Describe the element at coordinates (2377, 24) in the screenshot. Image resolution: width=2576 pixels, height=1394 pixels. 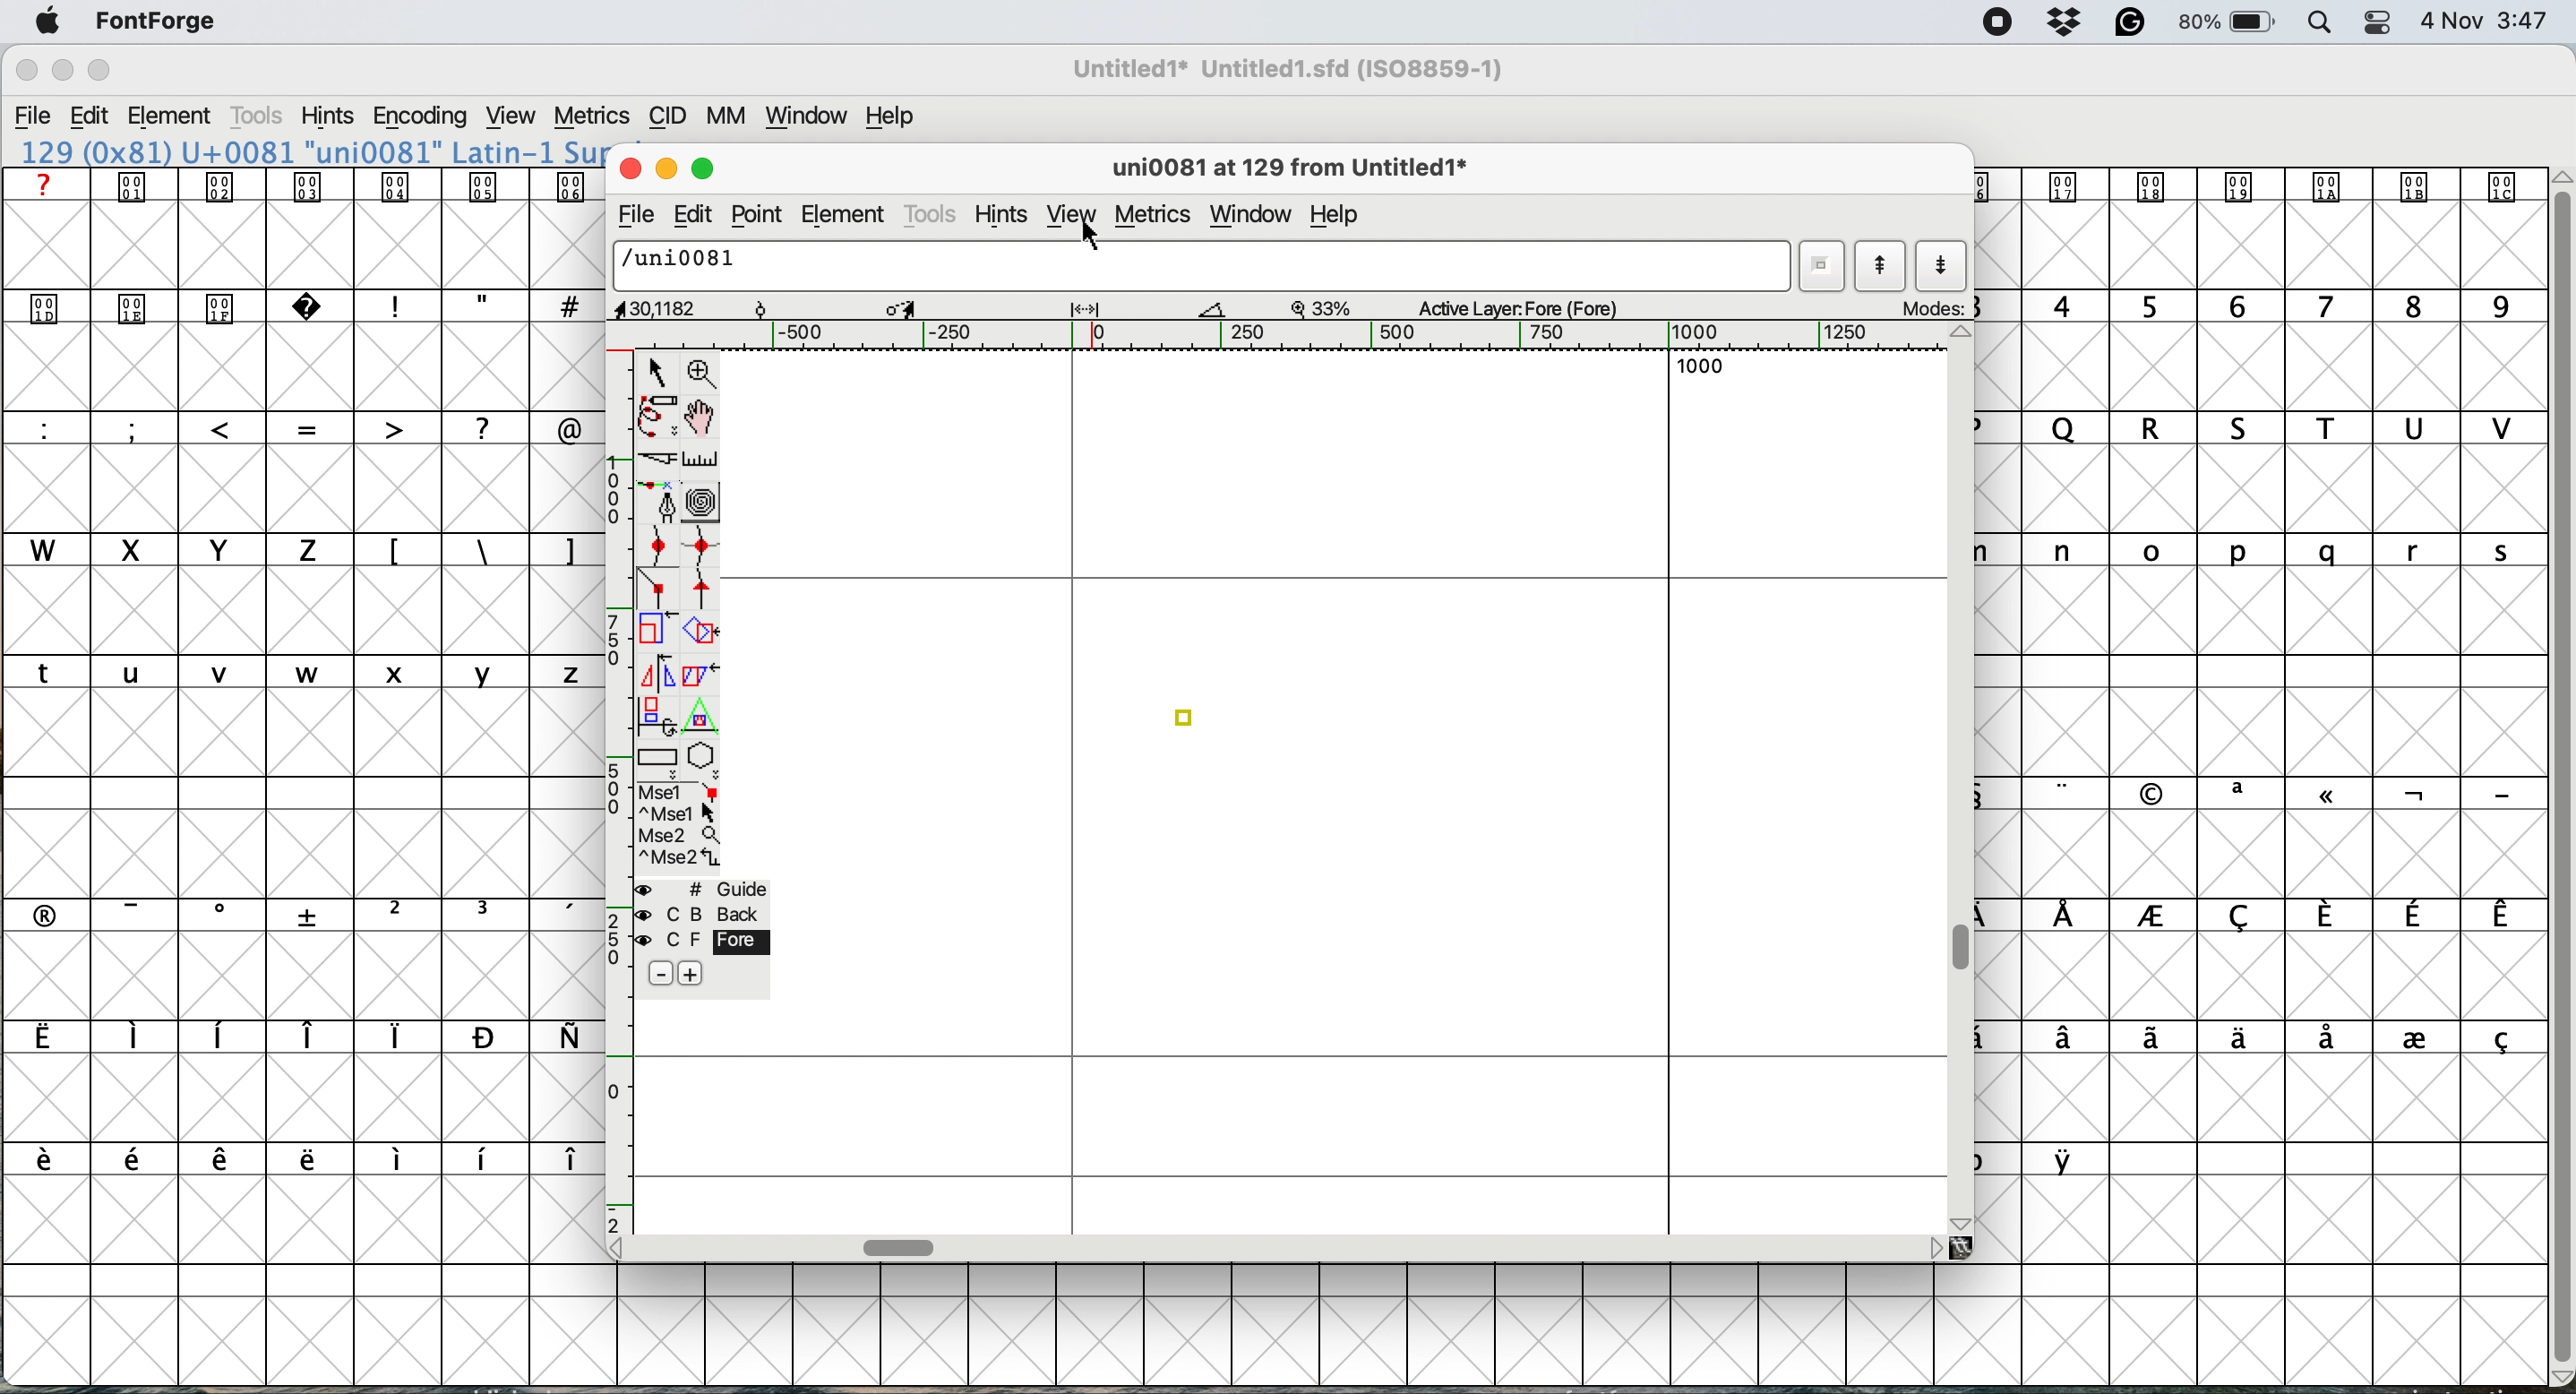
I see `Control Center` at that location.